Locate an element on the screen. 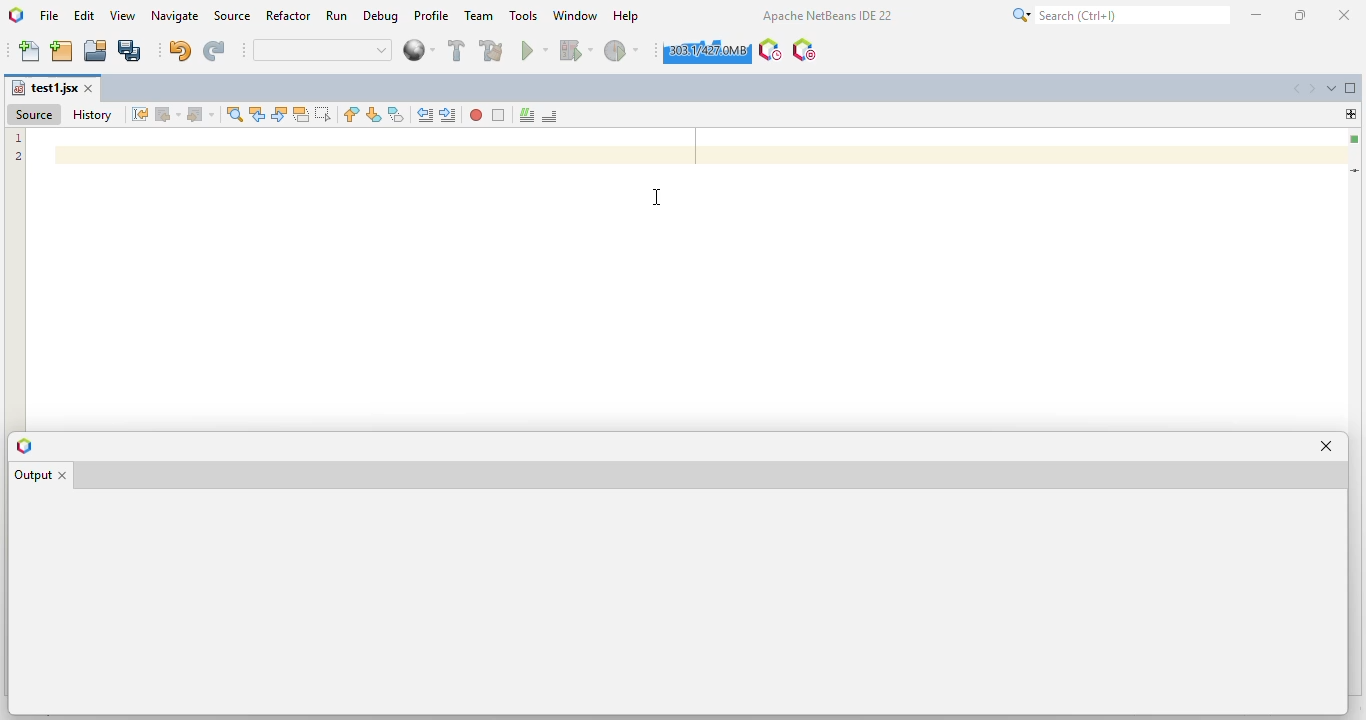  new project is located at coordinates (62, 52).